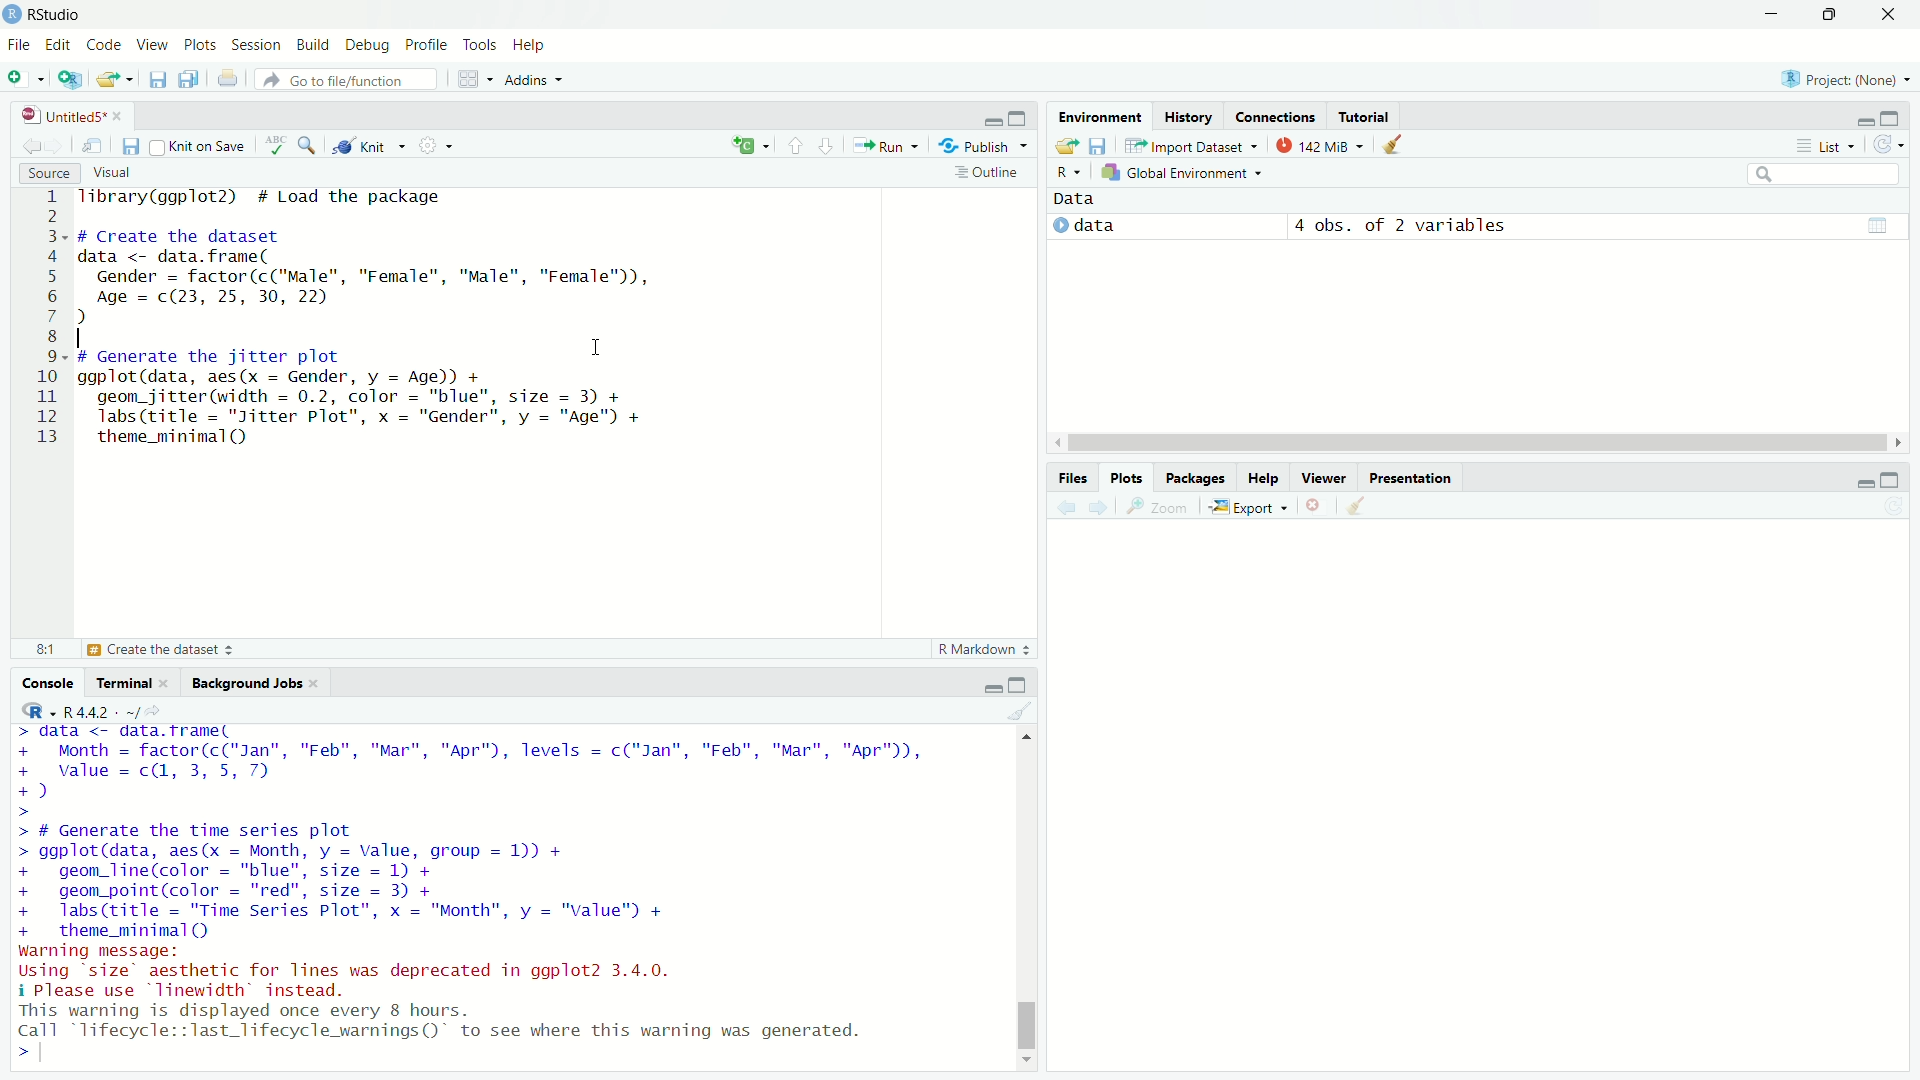  I want to click on show in new window, so click(93, 145).